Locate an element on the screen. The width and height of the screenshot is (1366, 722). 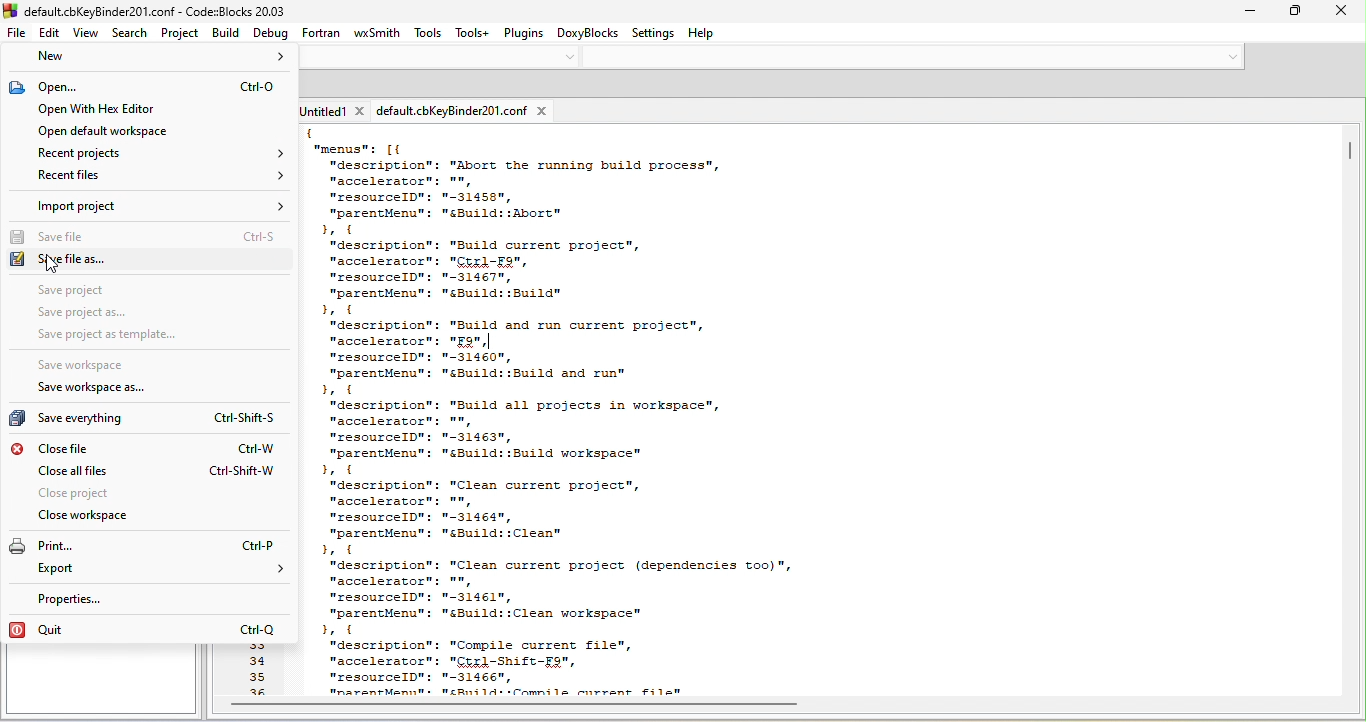
edit is located at coordinates (53, 34).